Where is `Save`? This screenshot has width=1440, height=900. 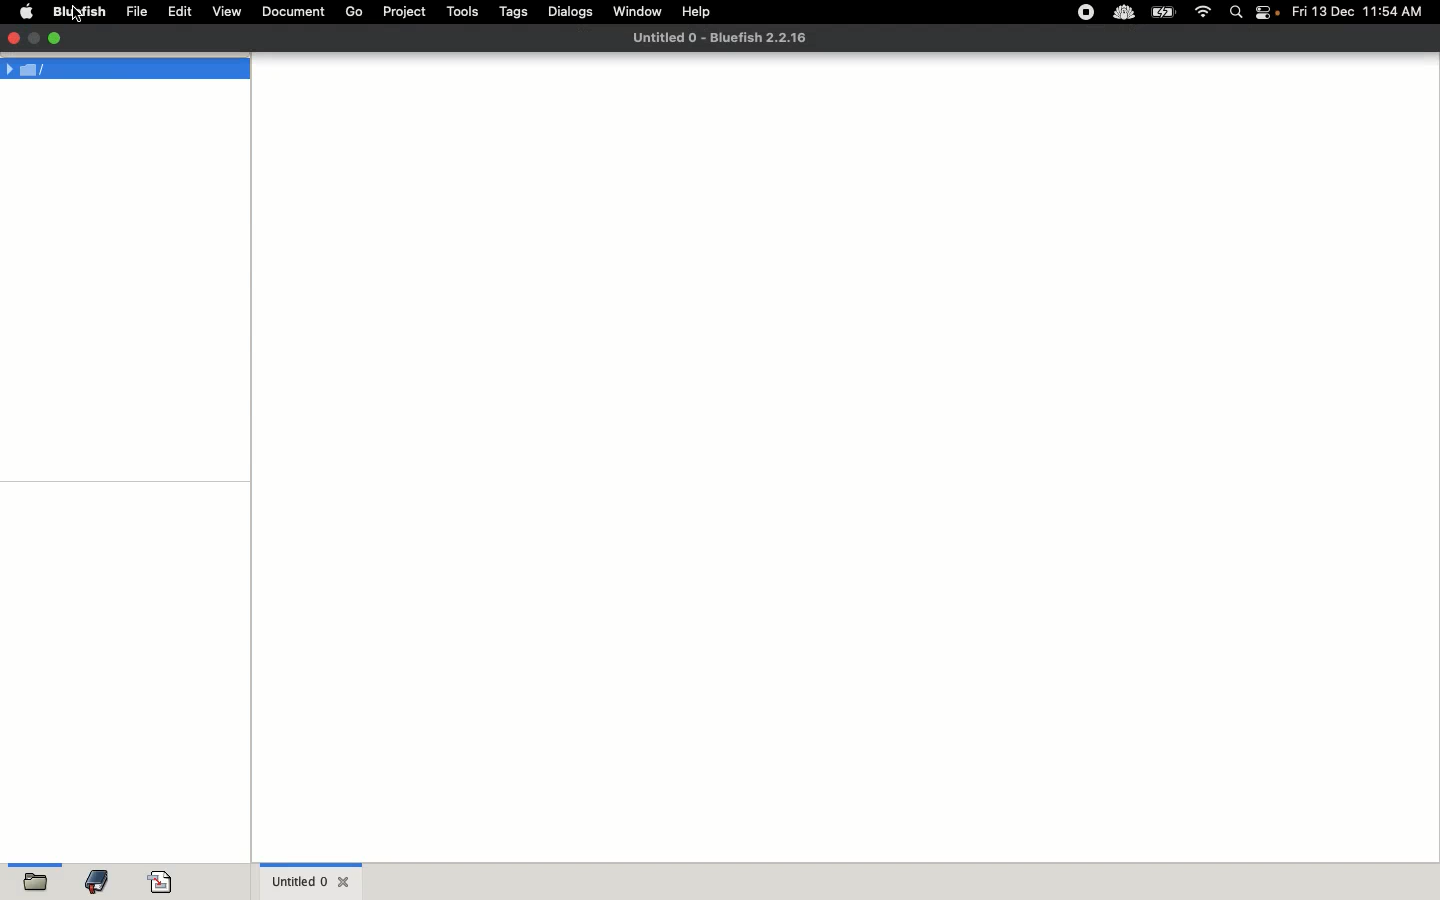
Save is located at coordinates (31, 882).